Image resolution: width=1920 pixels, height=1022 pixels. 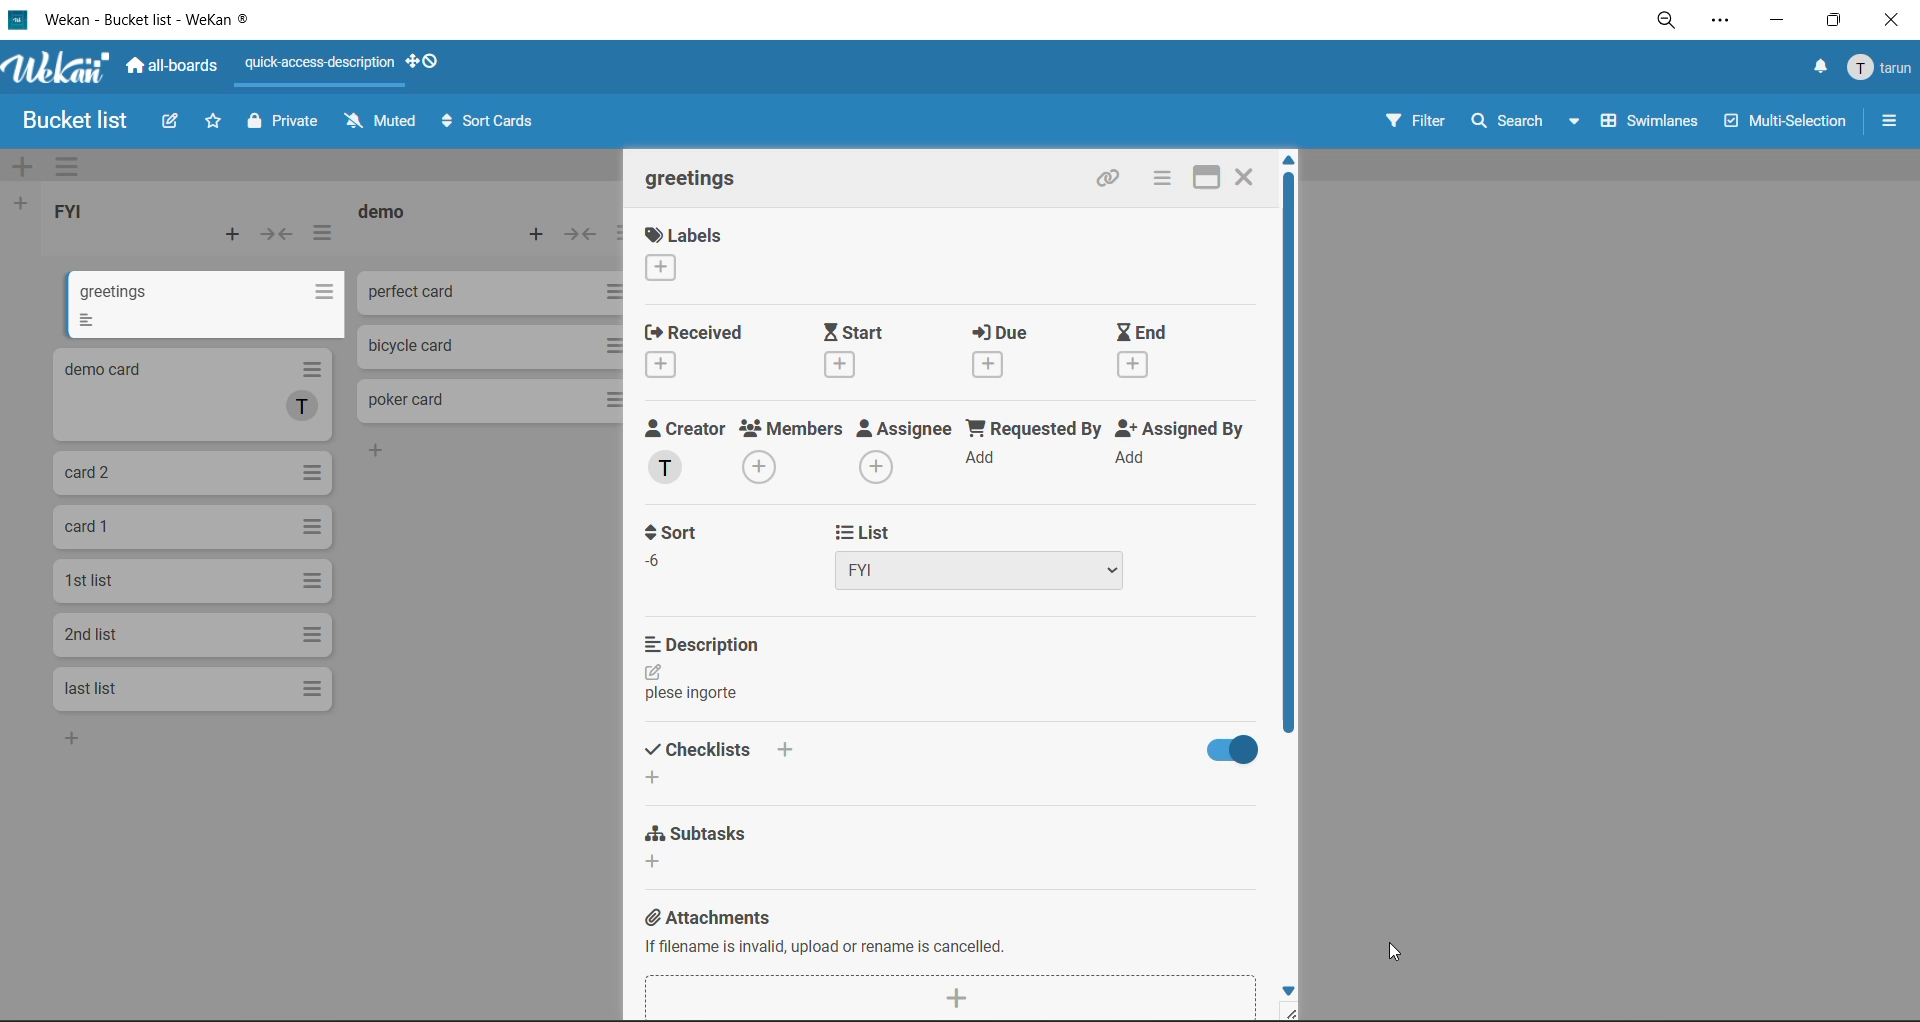 What do you see at coordinates (707, 917) in the screenshot?
I see `attachments` at bounding box center [707, 917].